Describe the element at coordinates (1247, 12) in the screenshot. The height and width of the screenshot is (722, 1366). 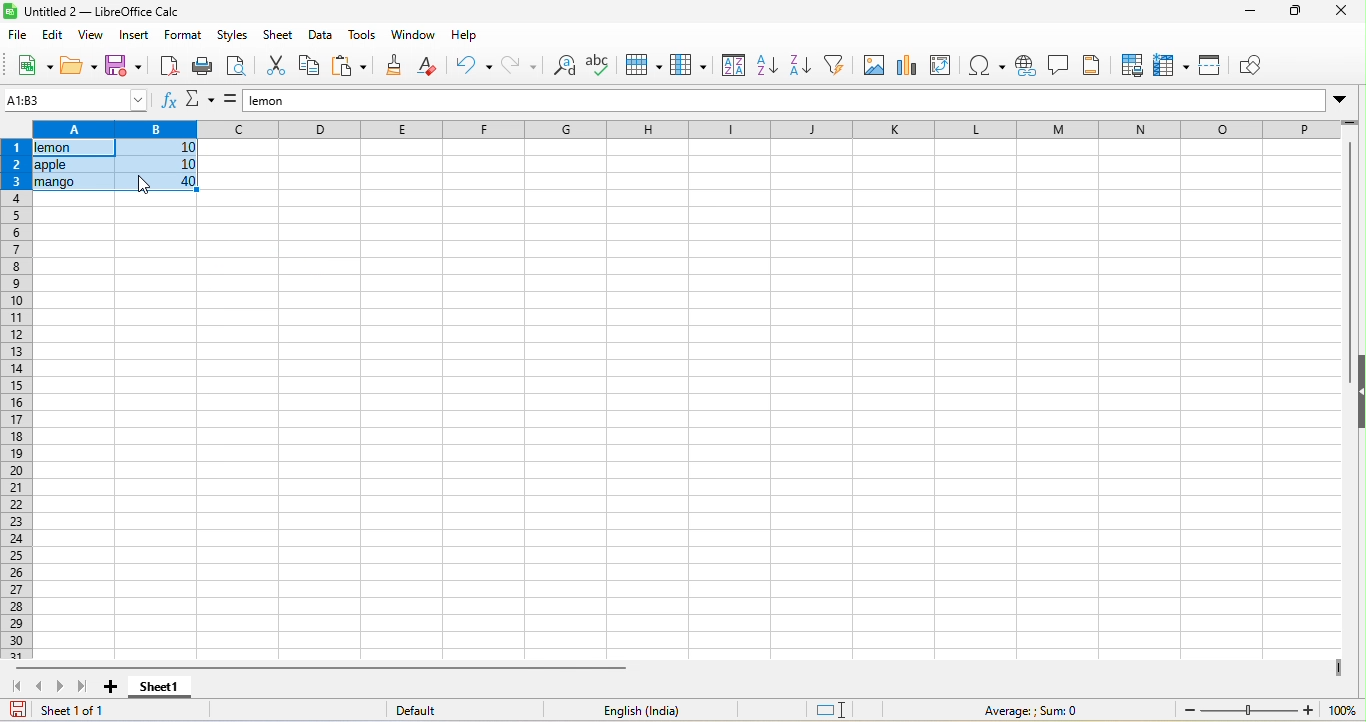
I see `minimize` at that location.